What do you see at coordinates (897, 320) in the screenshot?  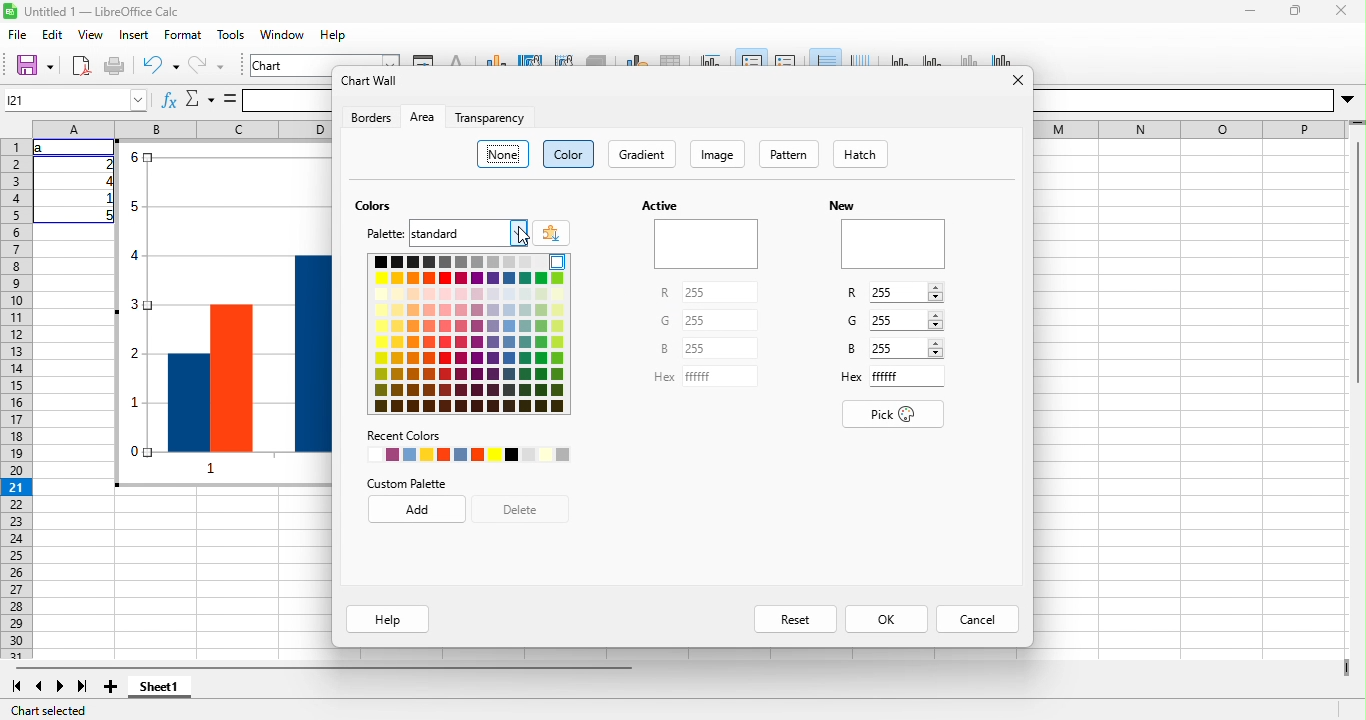 I see `Input G value` at bounding box center [897, 320].